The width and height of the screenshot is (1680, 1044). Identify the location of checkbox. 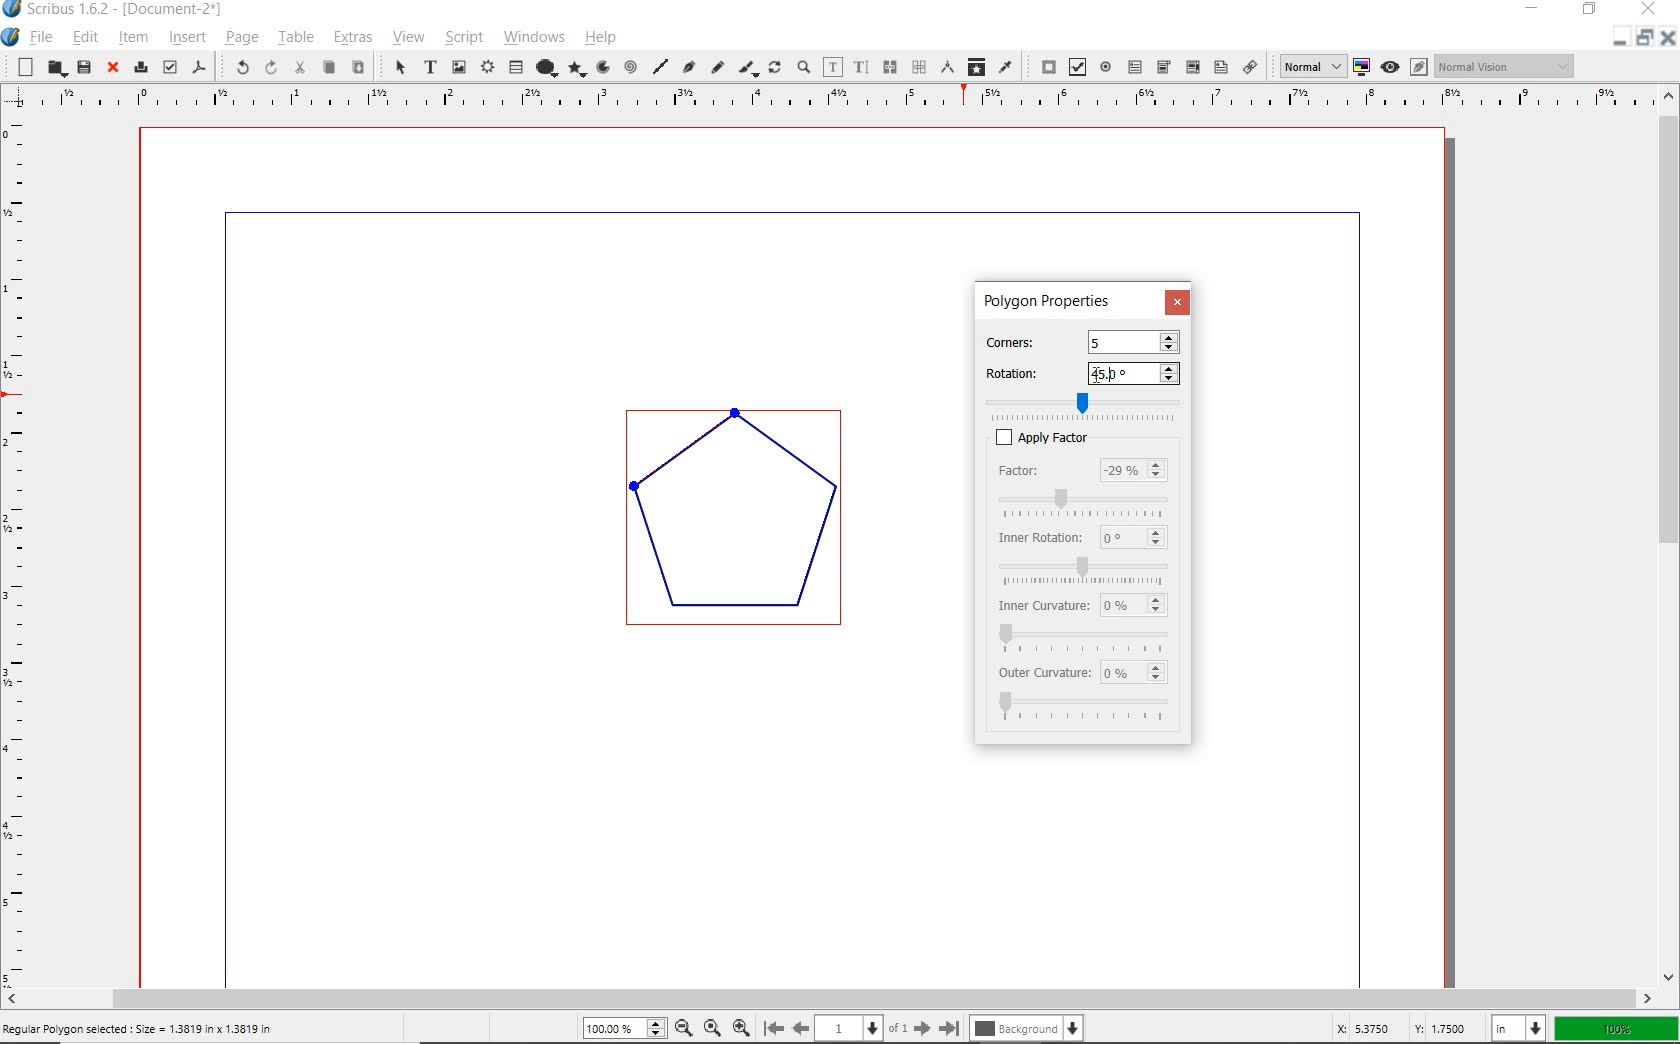
(996, 437).